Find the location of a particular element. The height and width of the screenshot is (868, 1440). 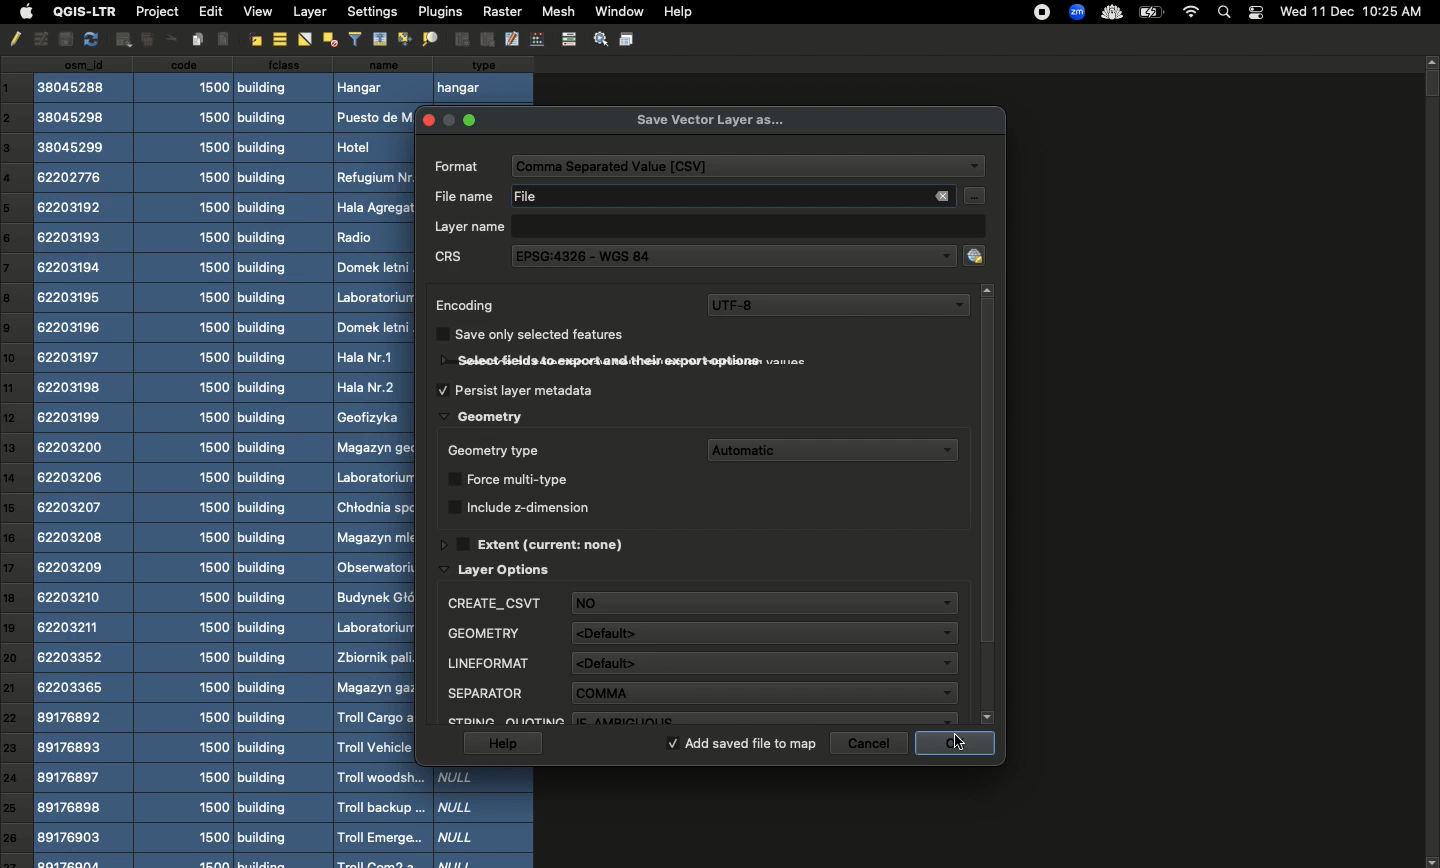

CRS is located at coordinates (460, 258).